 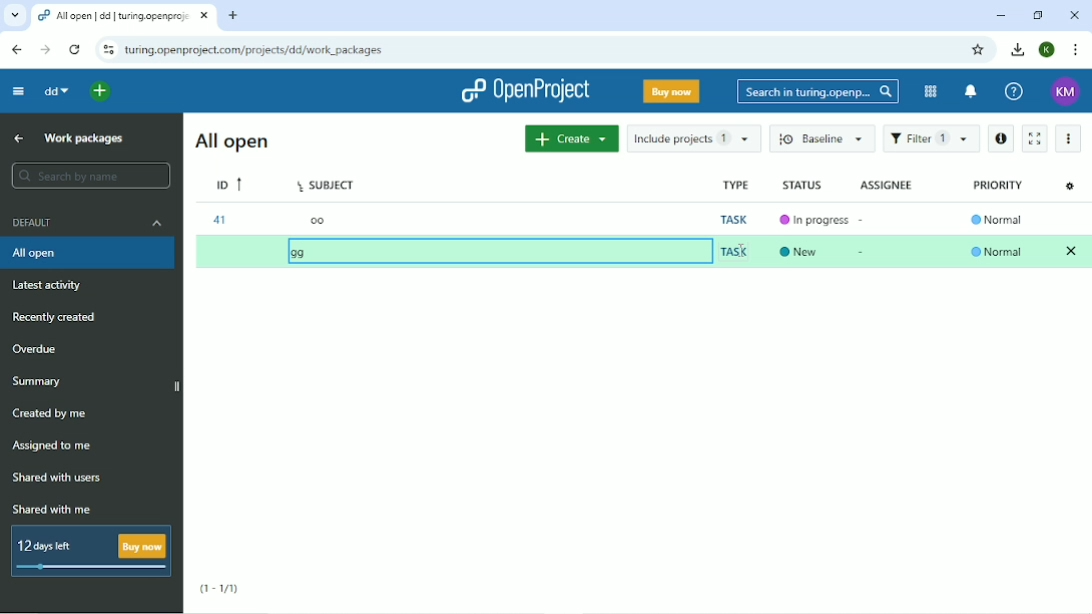 I want to click on Help, so click(x=1014, y=92).